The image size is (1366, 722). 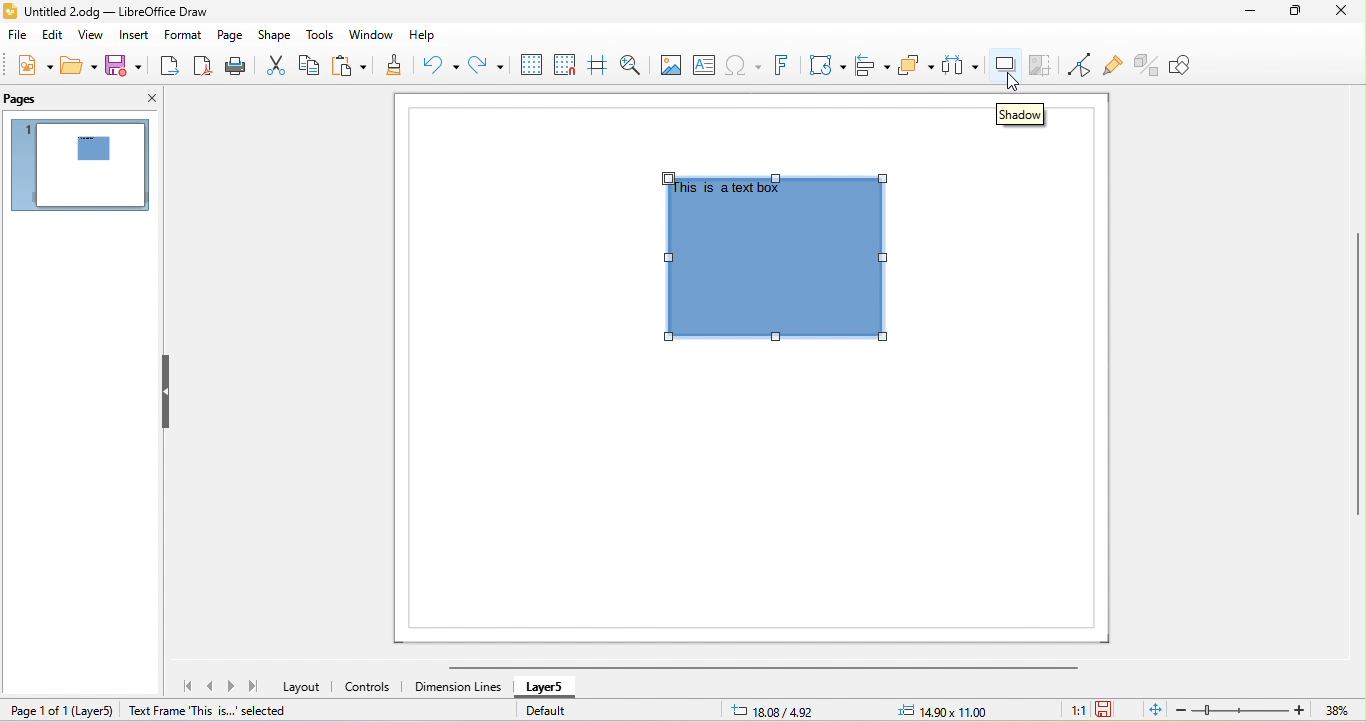 What do you see at coordinates (874, 67) in the screenshot?
I see `align object` at bounding box center [874, 67].